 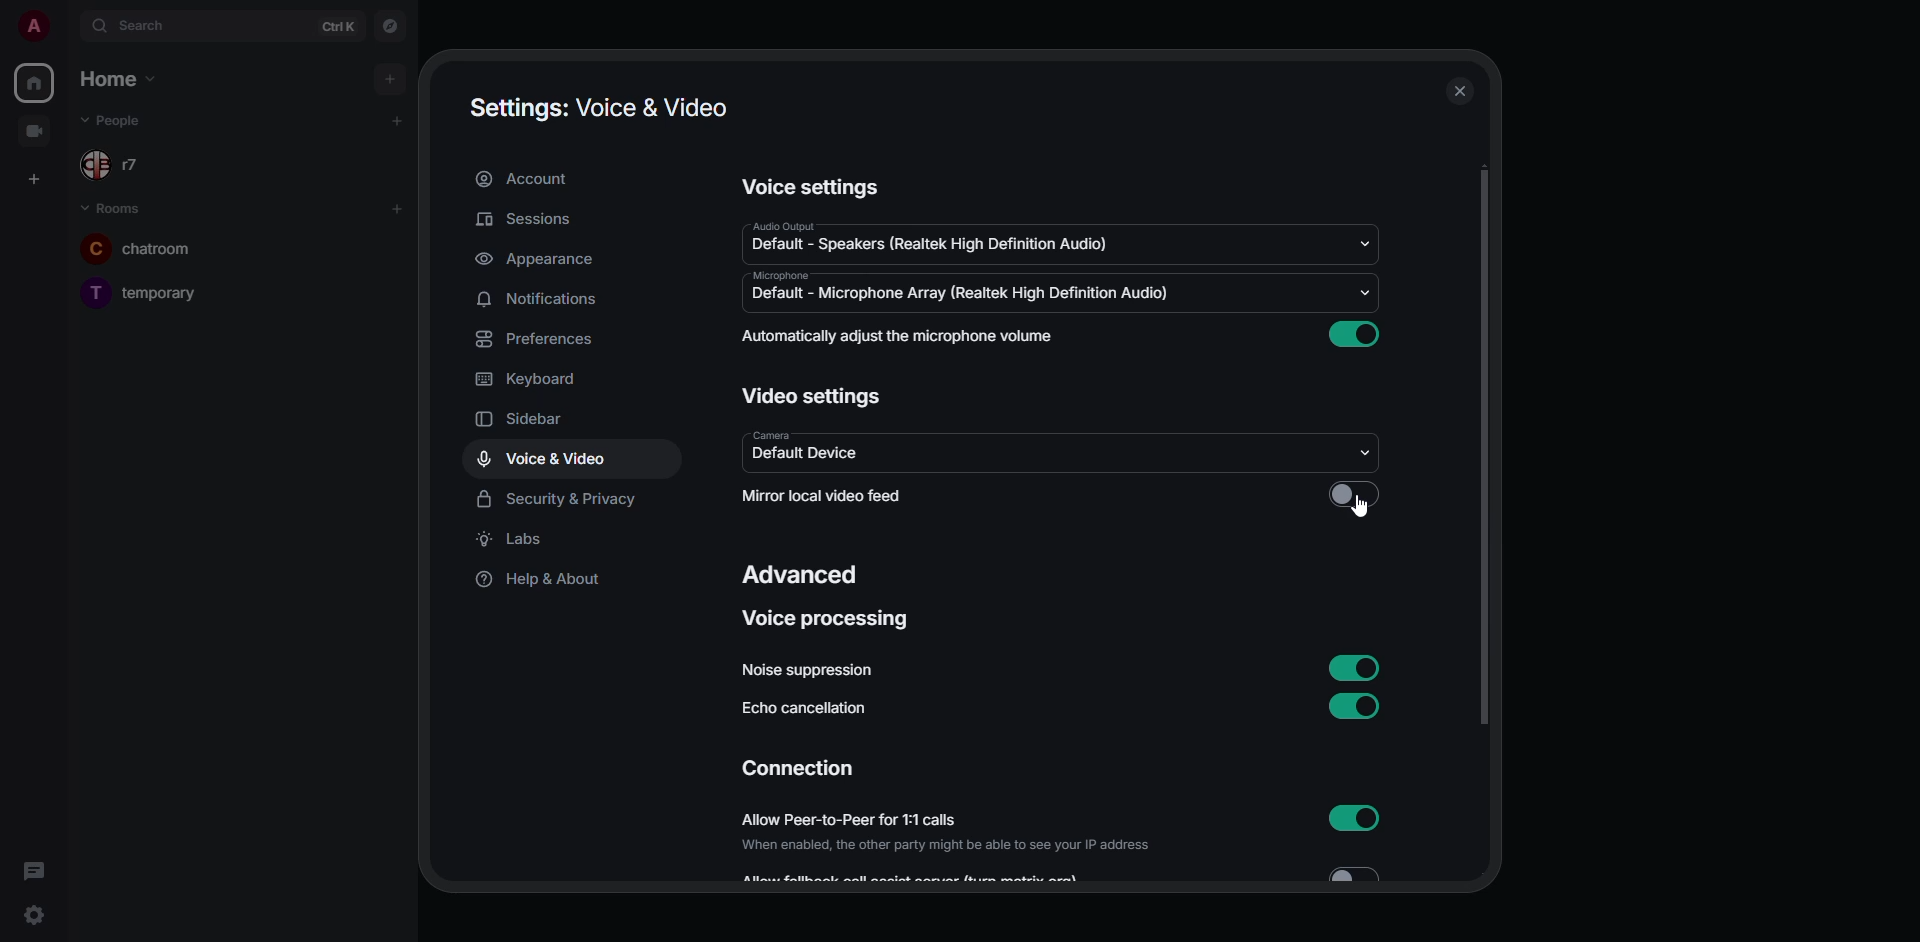 What do you see at coordinates (72, 29) in the screenshot?
I see `expand` at bounding box center [72, 29].